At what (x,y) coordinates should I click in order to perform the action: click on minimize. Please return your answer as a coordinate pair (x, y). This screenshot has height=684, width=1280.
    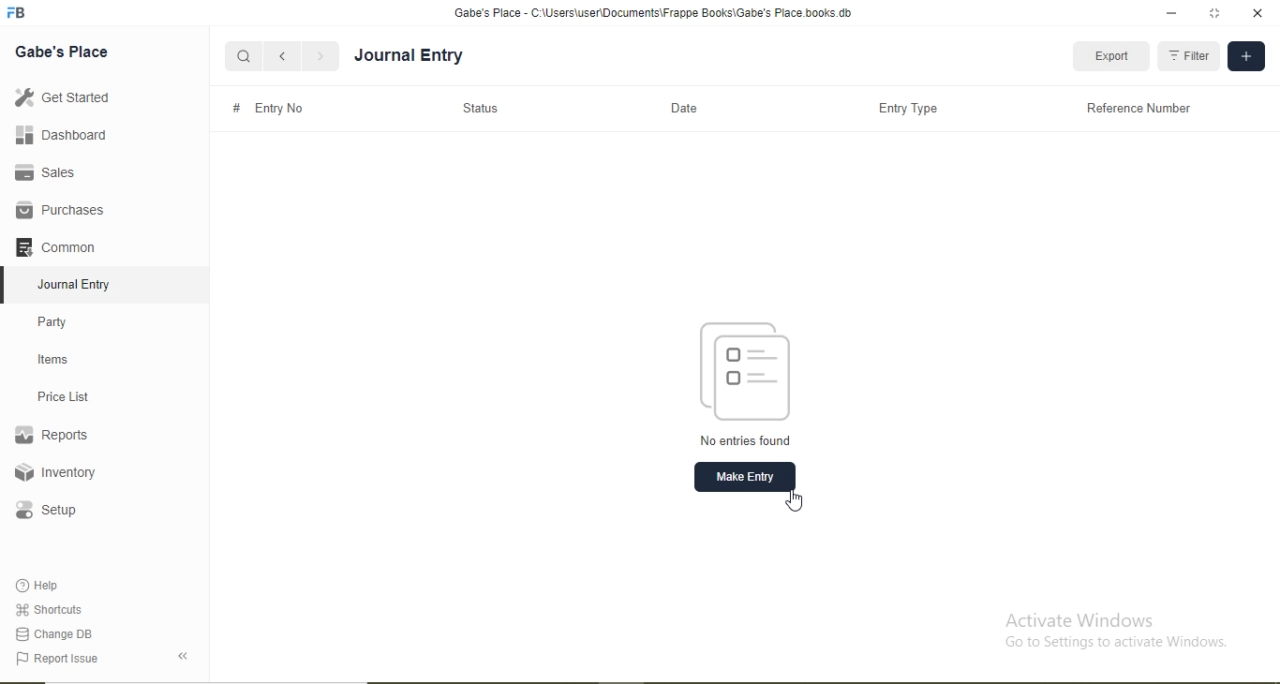
    Looking at the image, I should click on (1169, 14).